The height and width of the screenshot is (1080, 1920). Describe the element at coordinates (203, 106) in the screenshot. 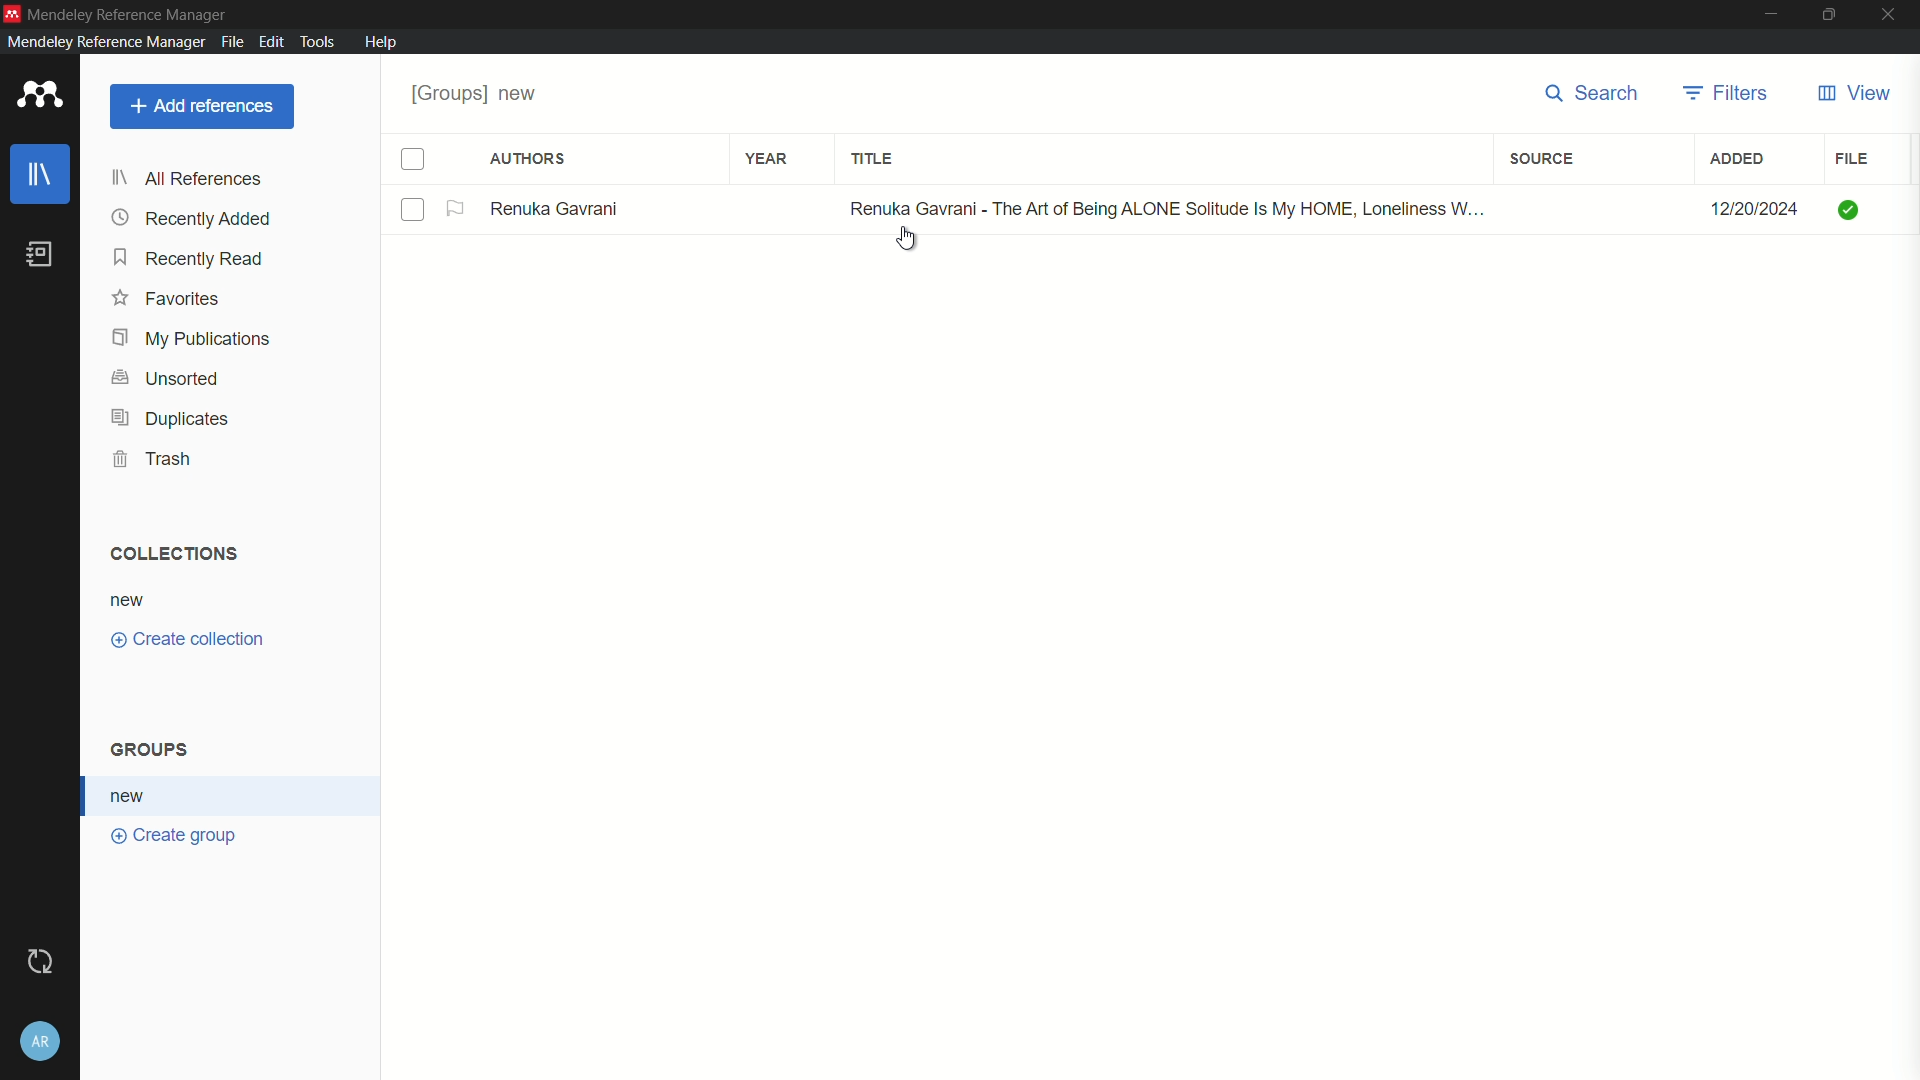

I see `add reference` at that location.